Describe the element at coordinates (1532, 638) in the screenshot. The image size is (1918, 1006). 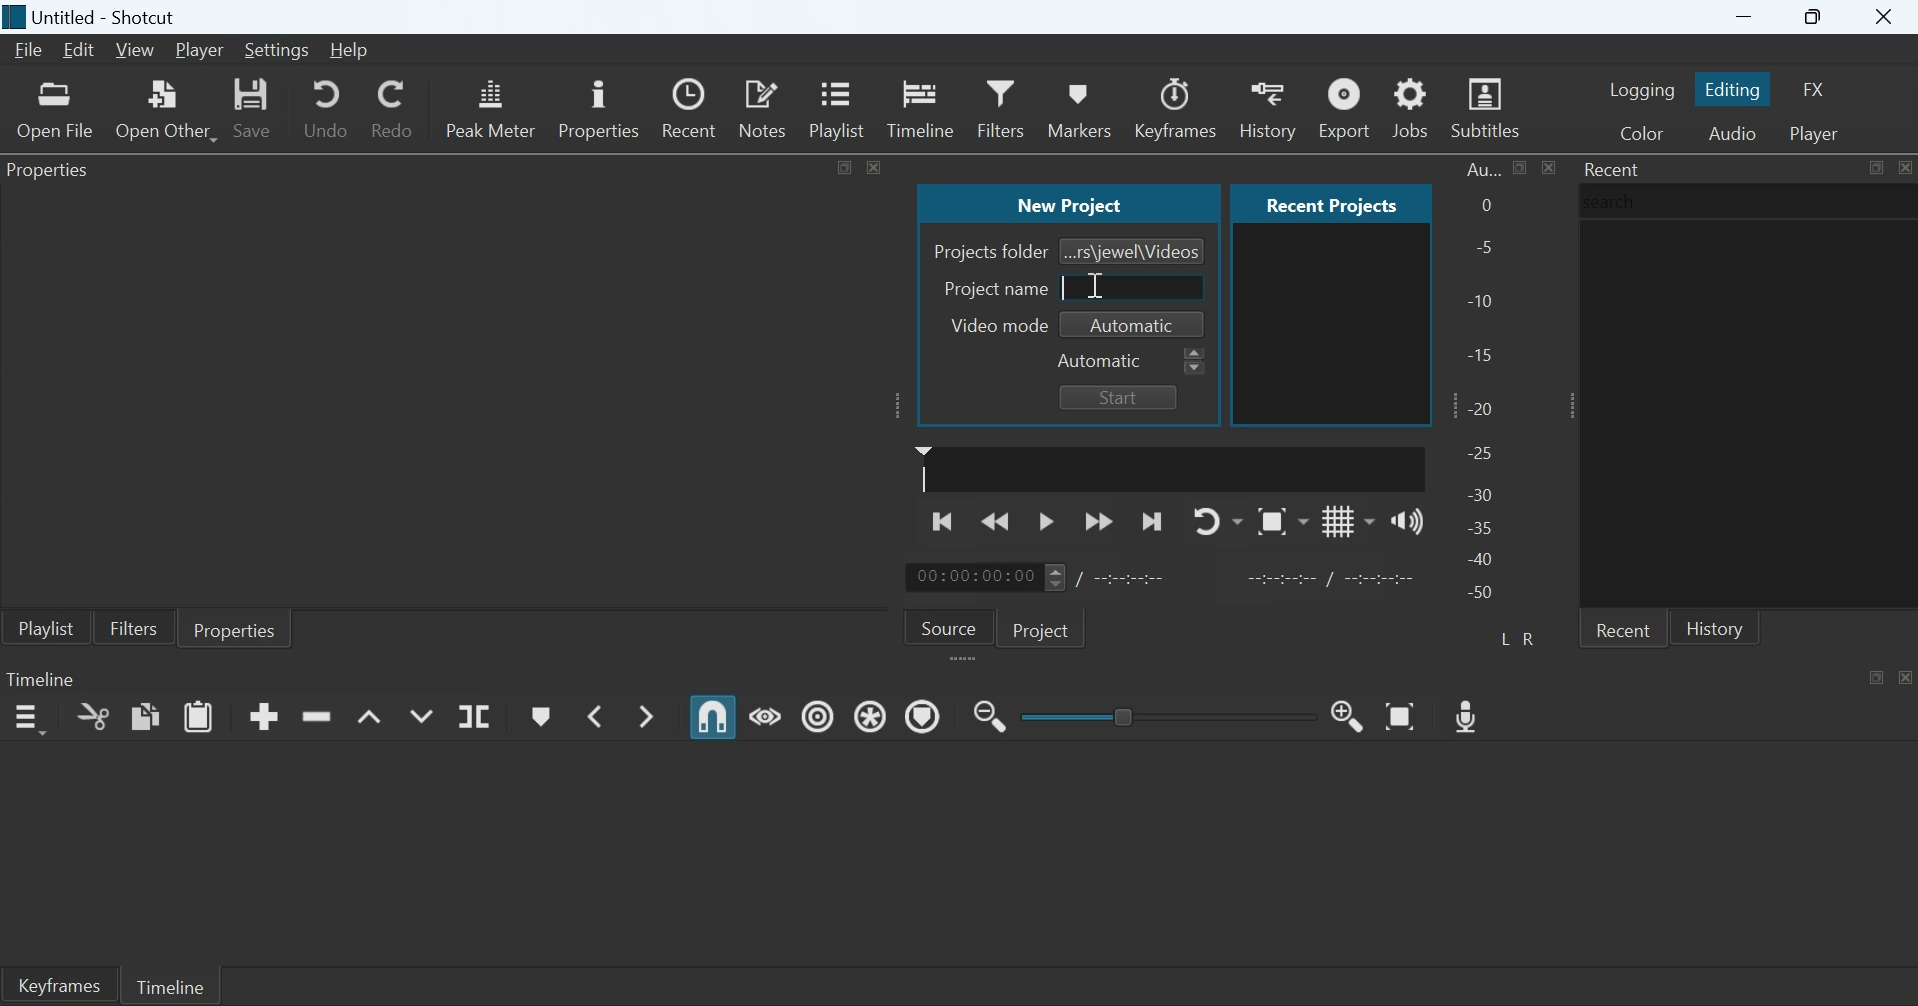
I see `Right` at that location.